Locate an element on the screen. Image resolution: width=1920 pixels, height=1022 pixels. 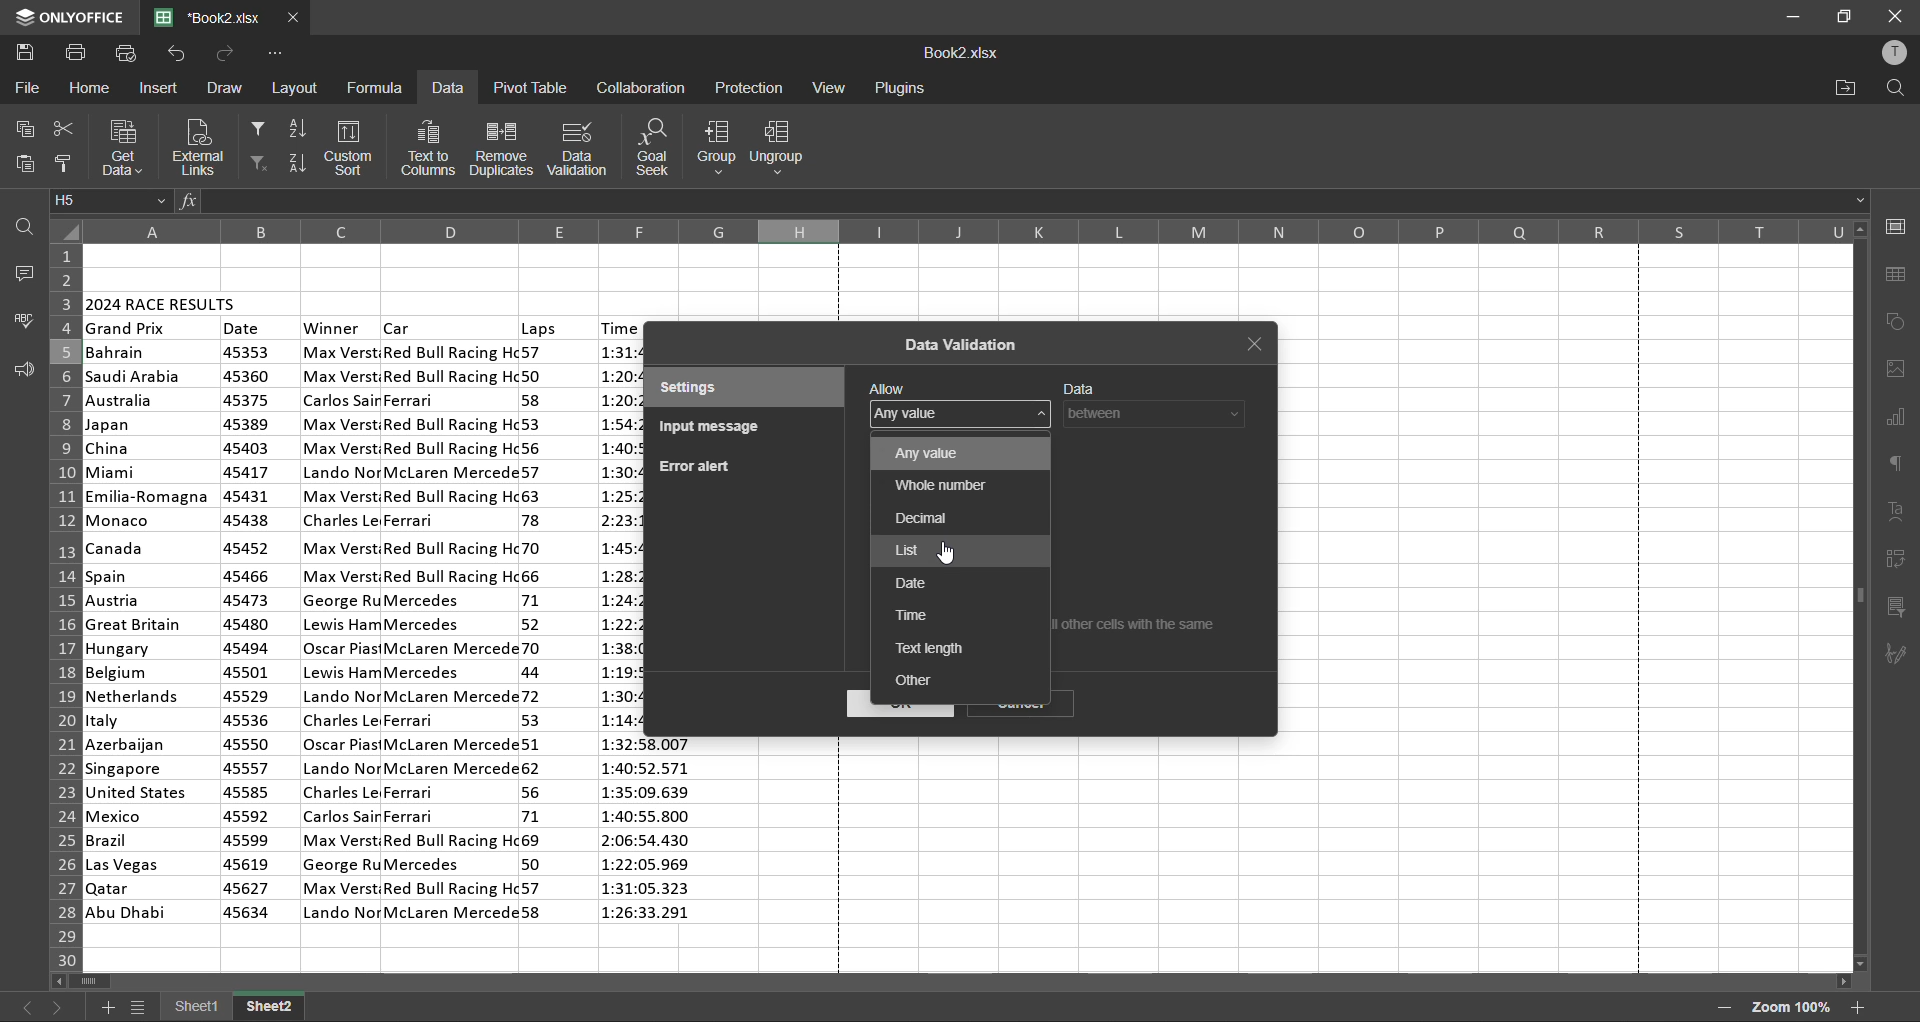
add sheet is located at coordinates (107, 1007).